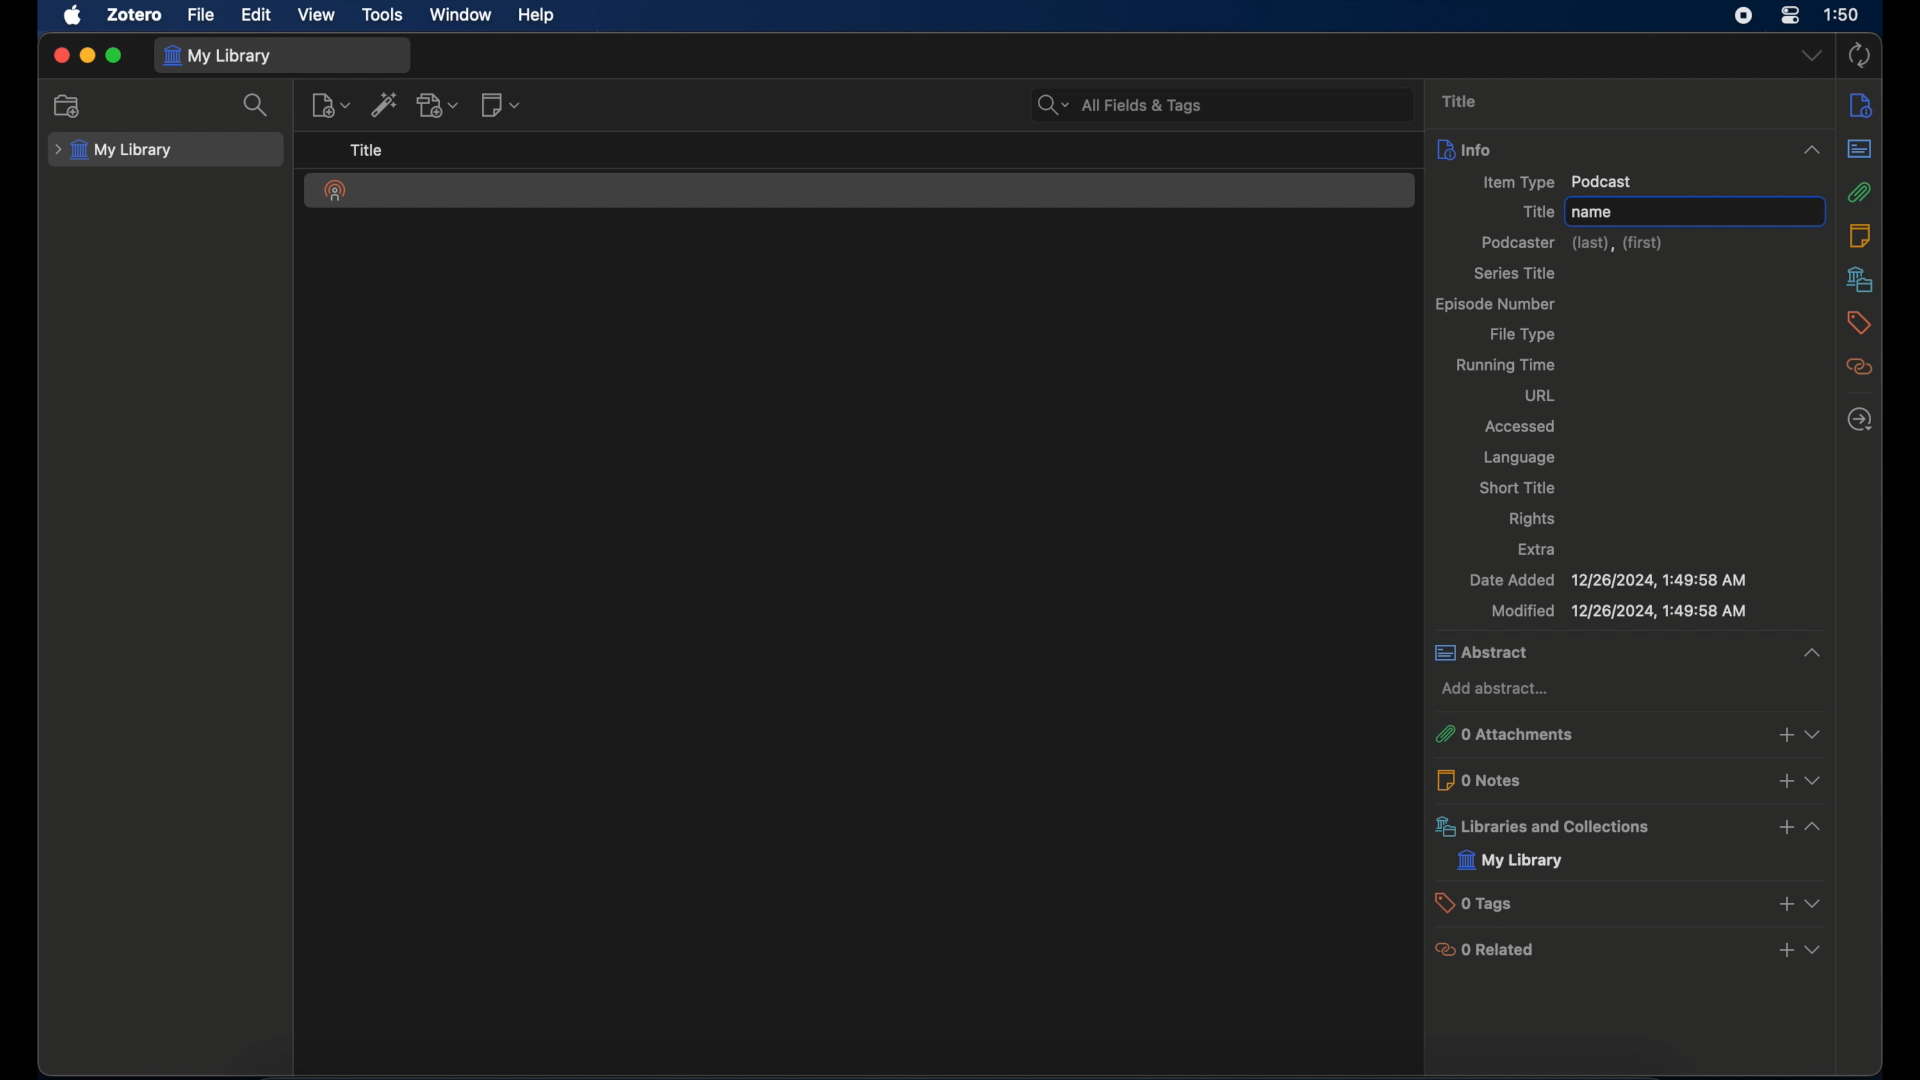 The height and width of the screenshot is (1080, 1920). What do you see at coordinates (331, 105) in the screenshot?
I see `new item` at bounding box center [331, 105].